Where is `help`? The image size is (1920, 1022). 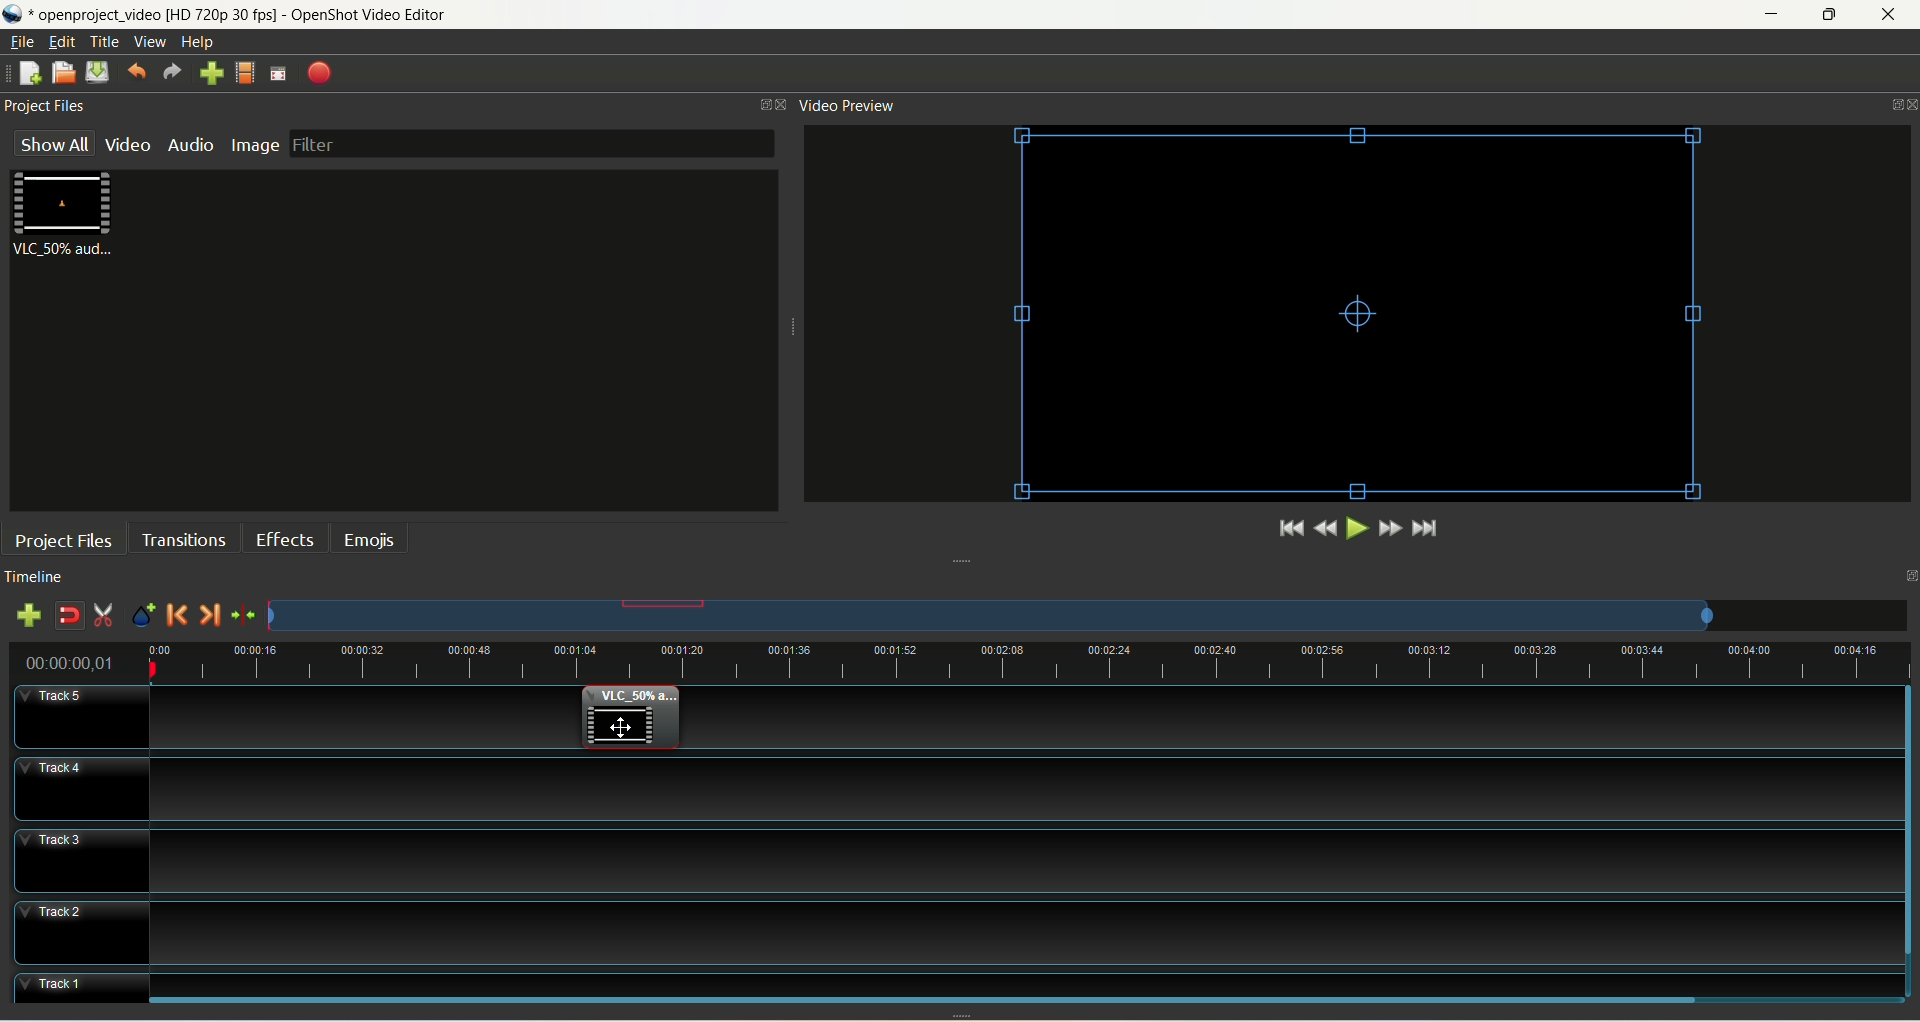 help is located at coordinates (200, 42).